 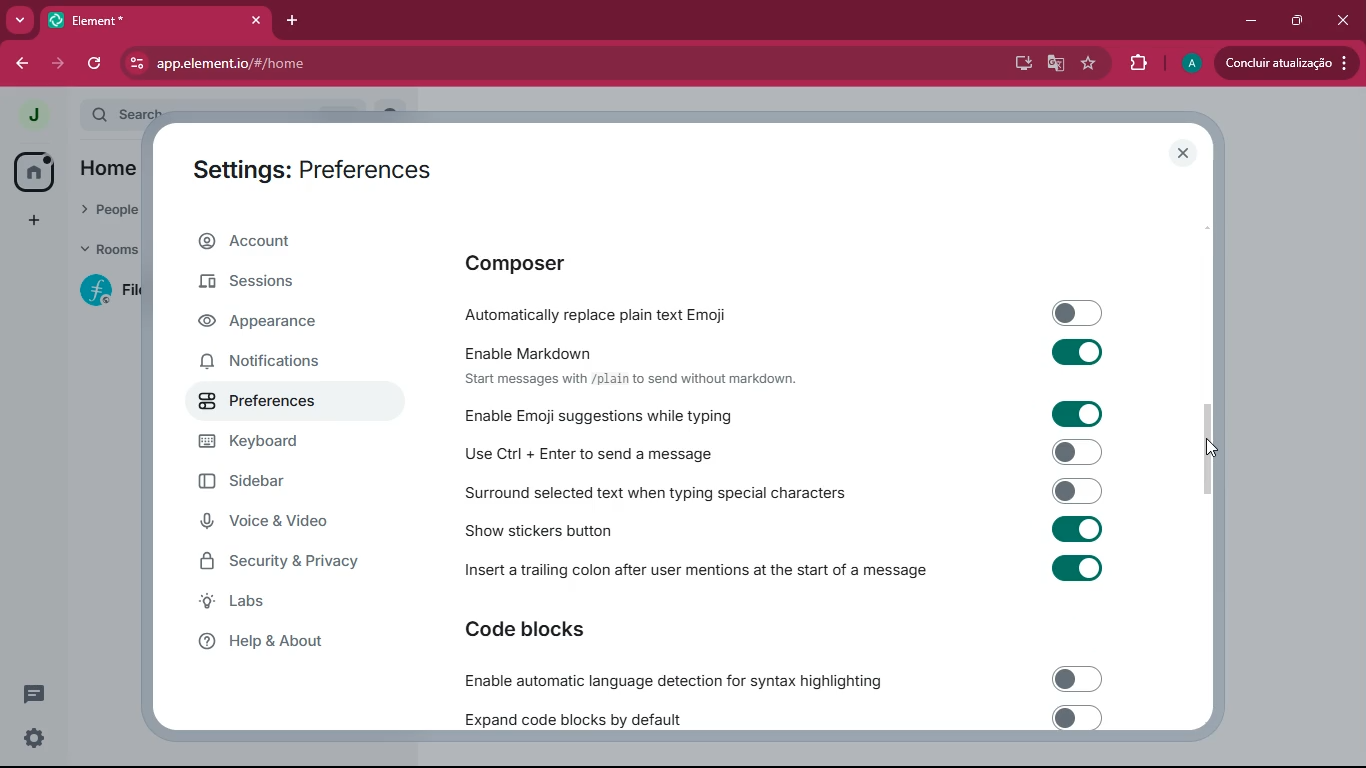 What do you see at coordinates (271, 442) in the screenshot?
I see `keyboard` at bounding box center [271, 442].